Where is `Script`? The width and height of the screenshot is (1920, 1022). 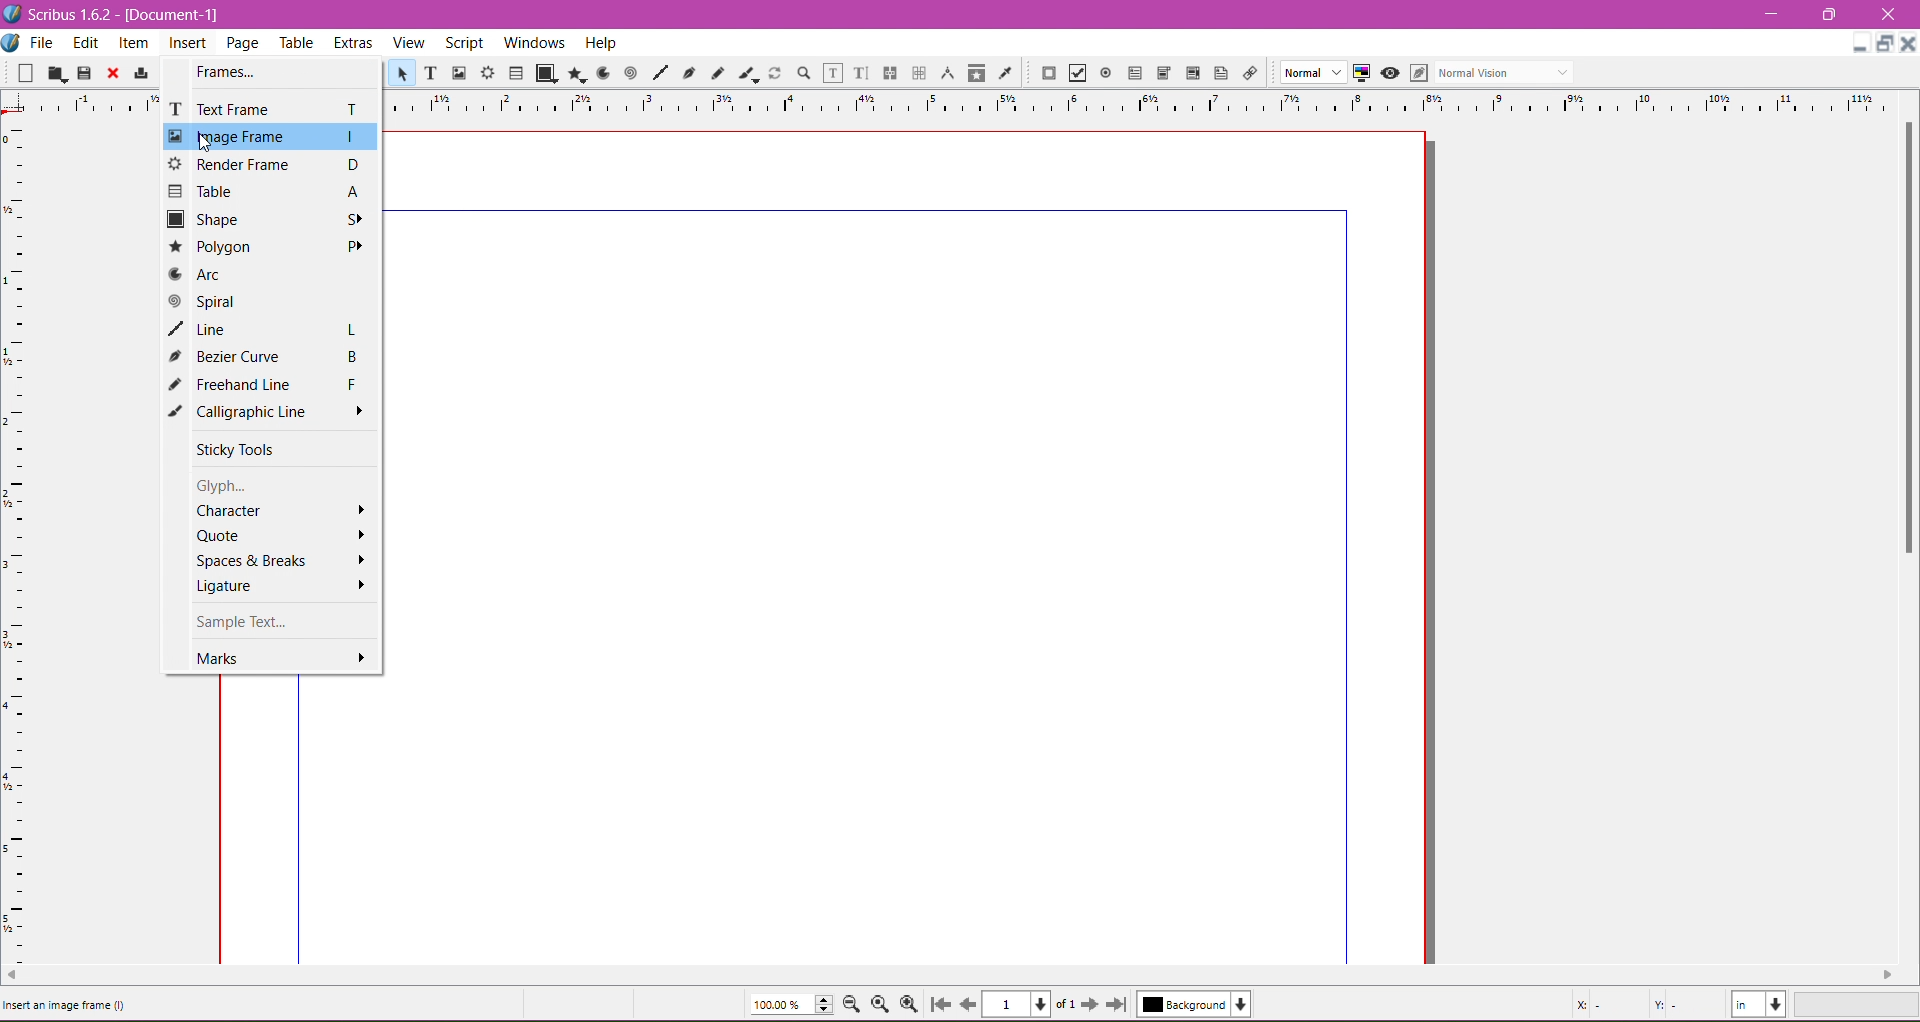
Script is located at coordinates (463, 42).